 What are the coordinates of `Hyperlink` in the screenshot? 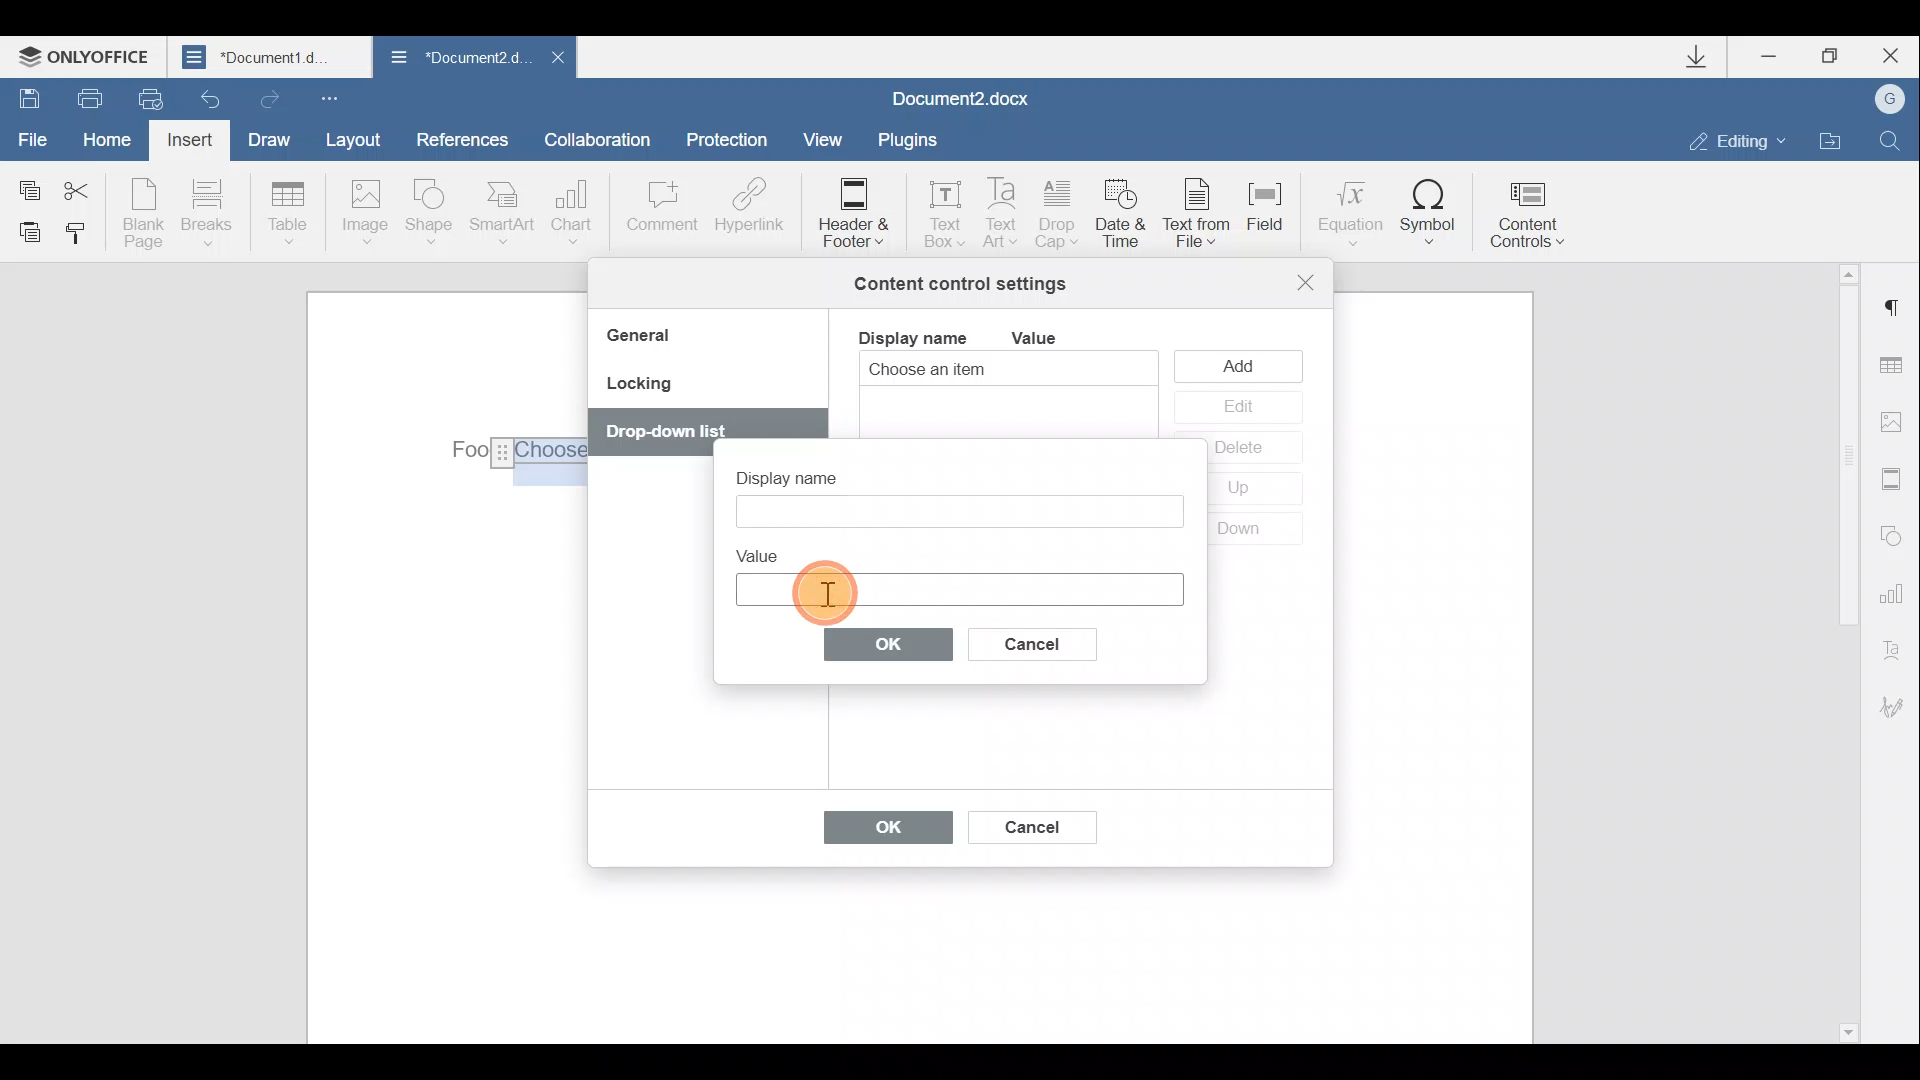 It's located at (745, 209).